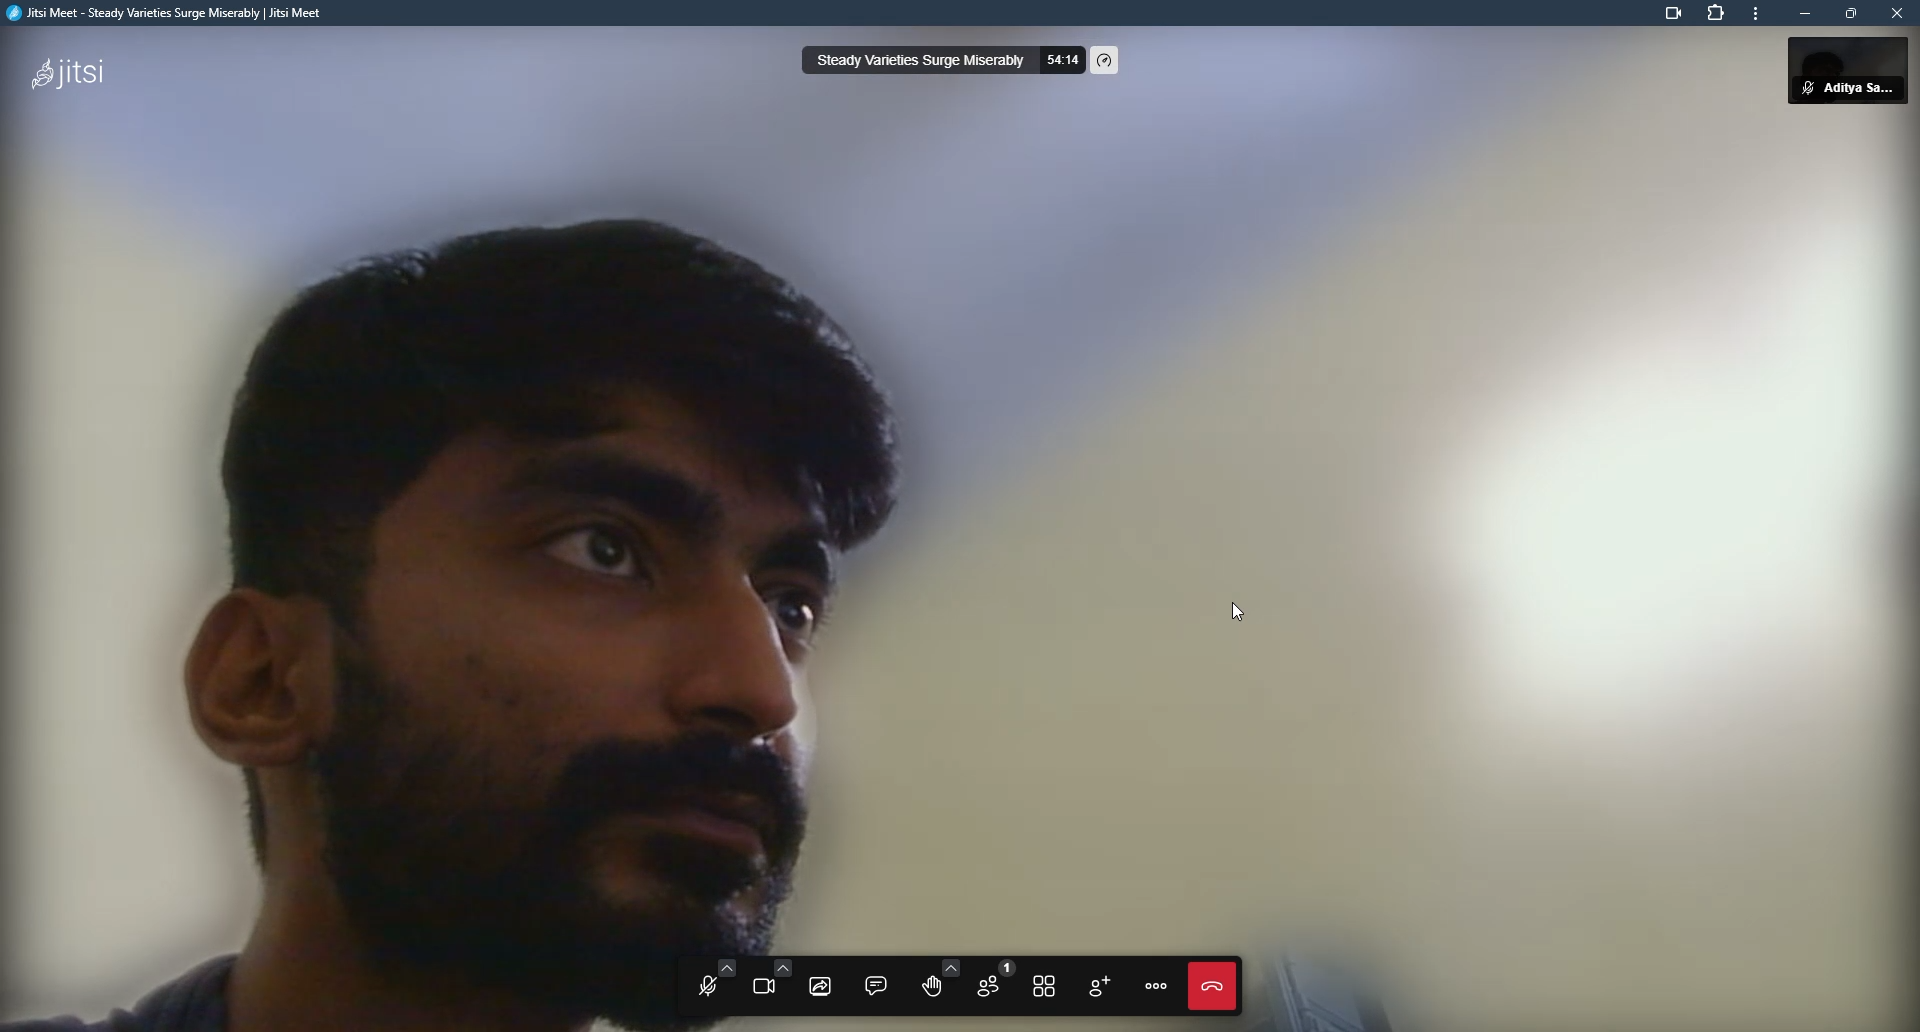 This screenshot has height=1032, width=1920. What do you see at coordinates (1156, 986) in the screenshot?
I see `more actions` at bounding box center [1156, 986].